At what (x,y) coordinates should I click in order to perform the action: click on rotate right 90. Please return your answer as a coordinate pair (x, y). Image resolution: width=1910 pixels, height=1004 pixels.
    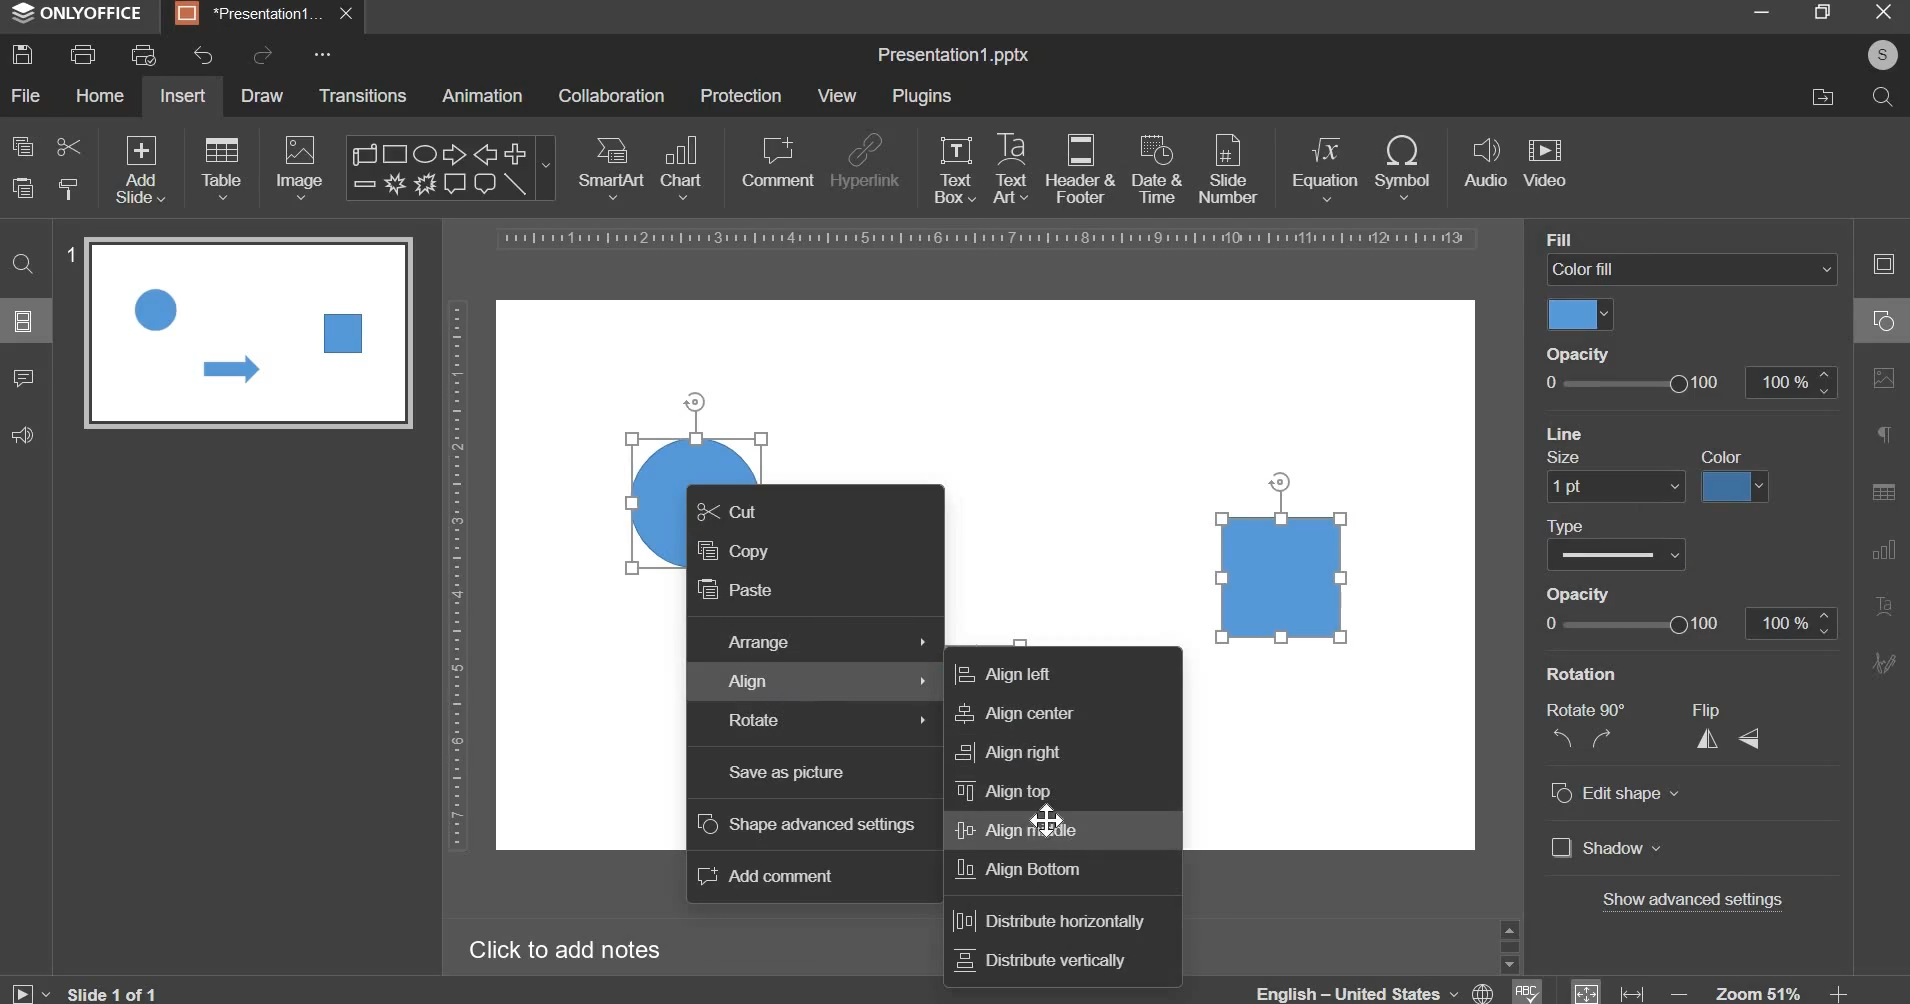
    Looking at the image, I should click on (1605, 739).